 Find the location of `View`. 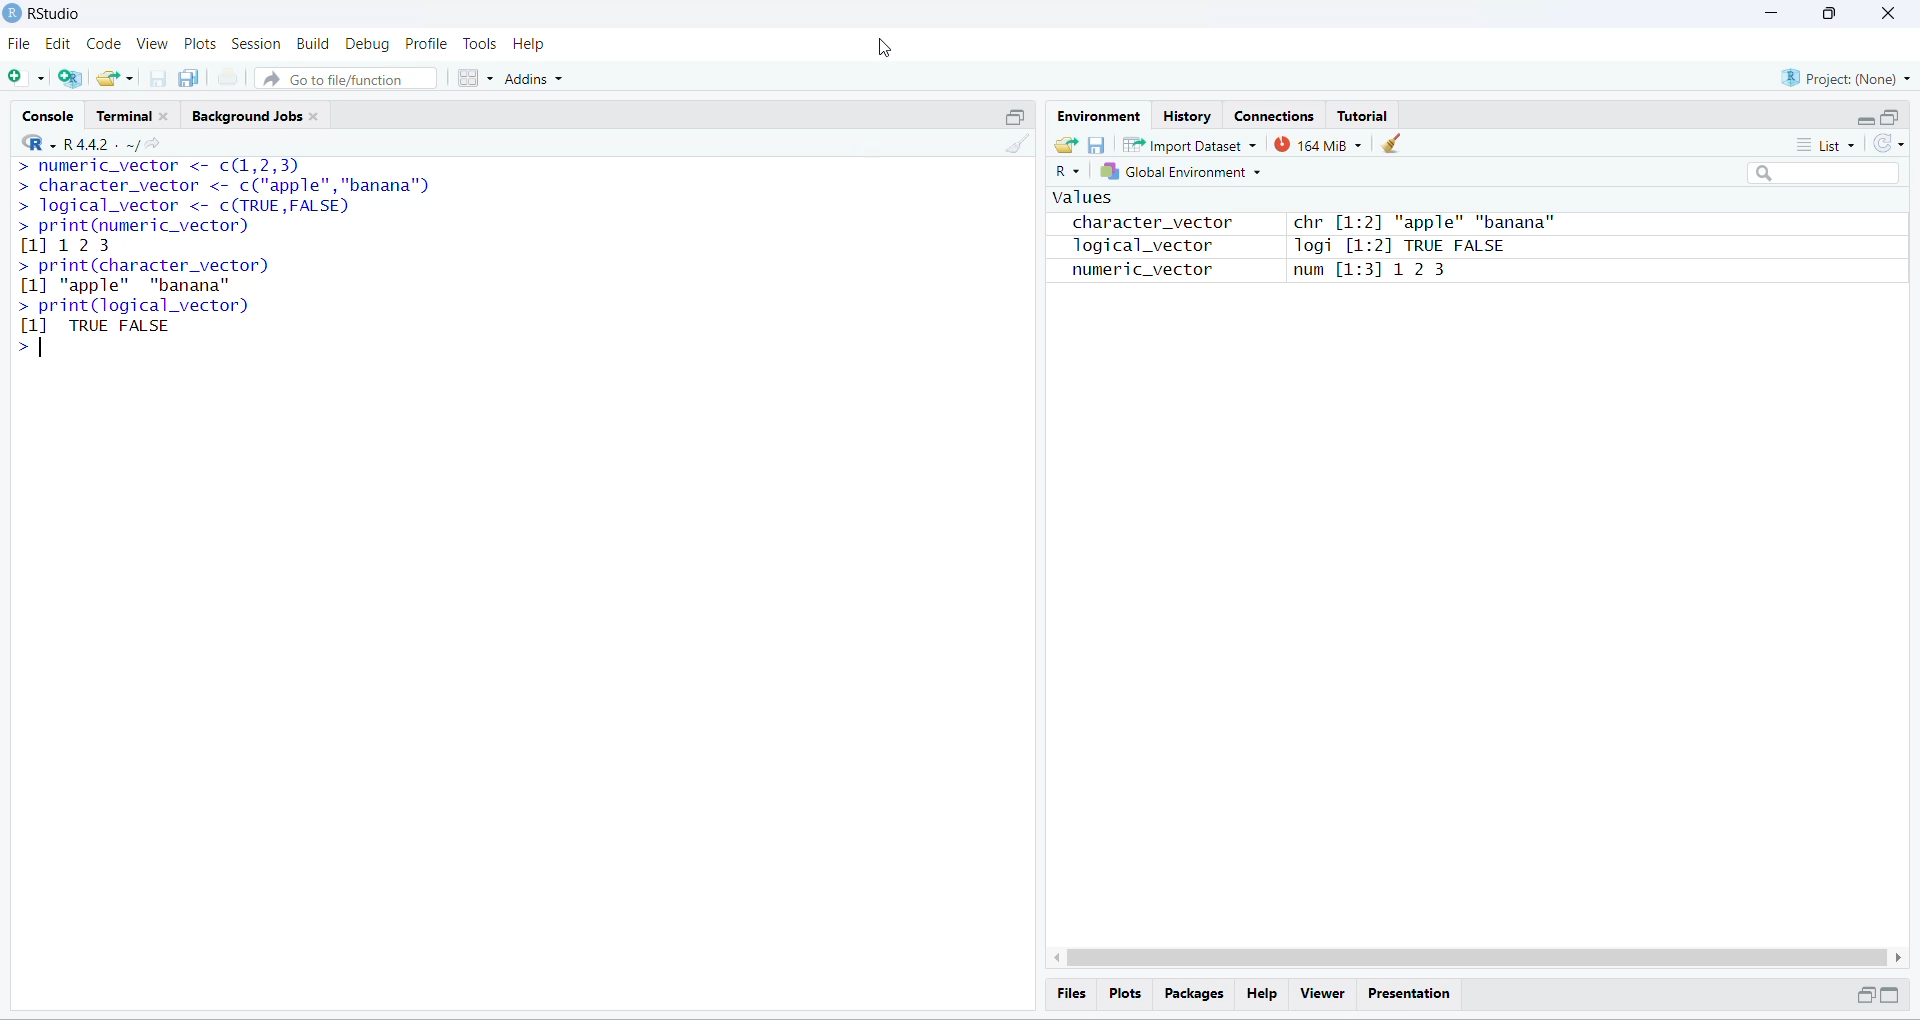

View is located at coordinates (152, 44).